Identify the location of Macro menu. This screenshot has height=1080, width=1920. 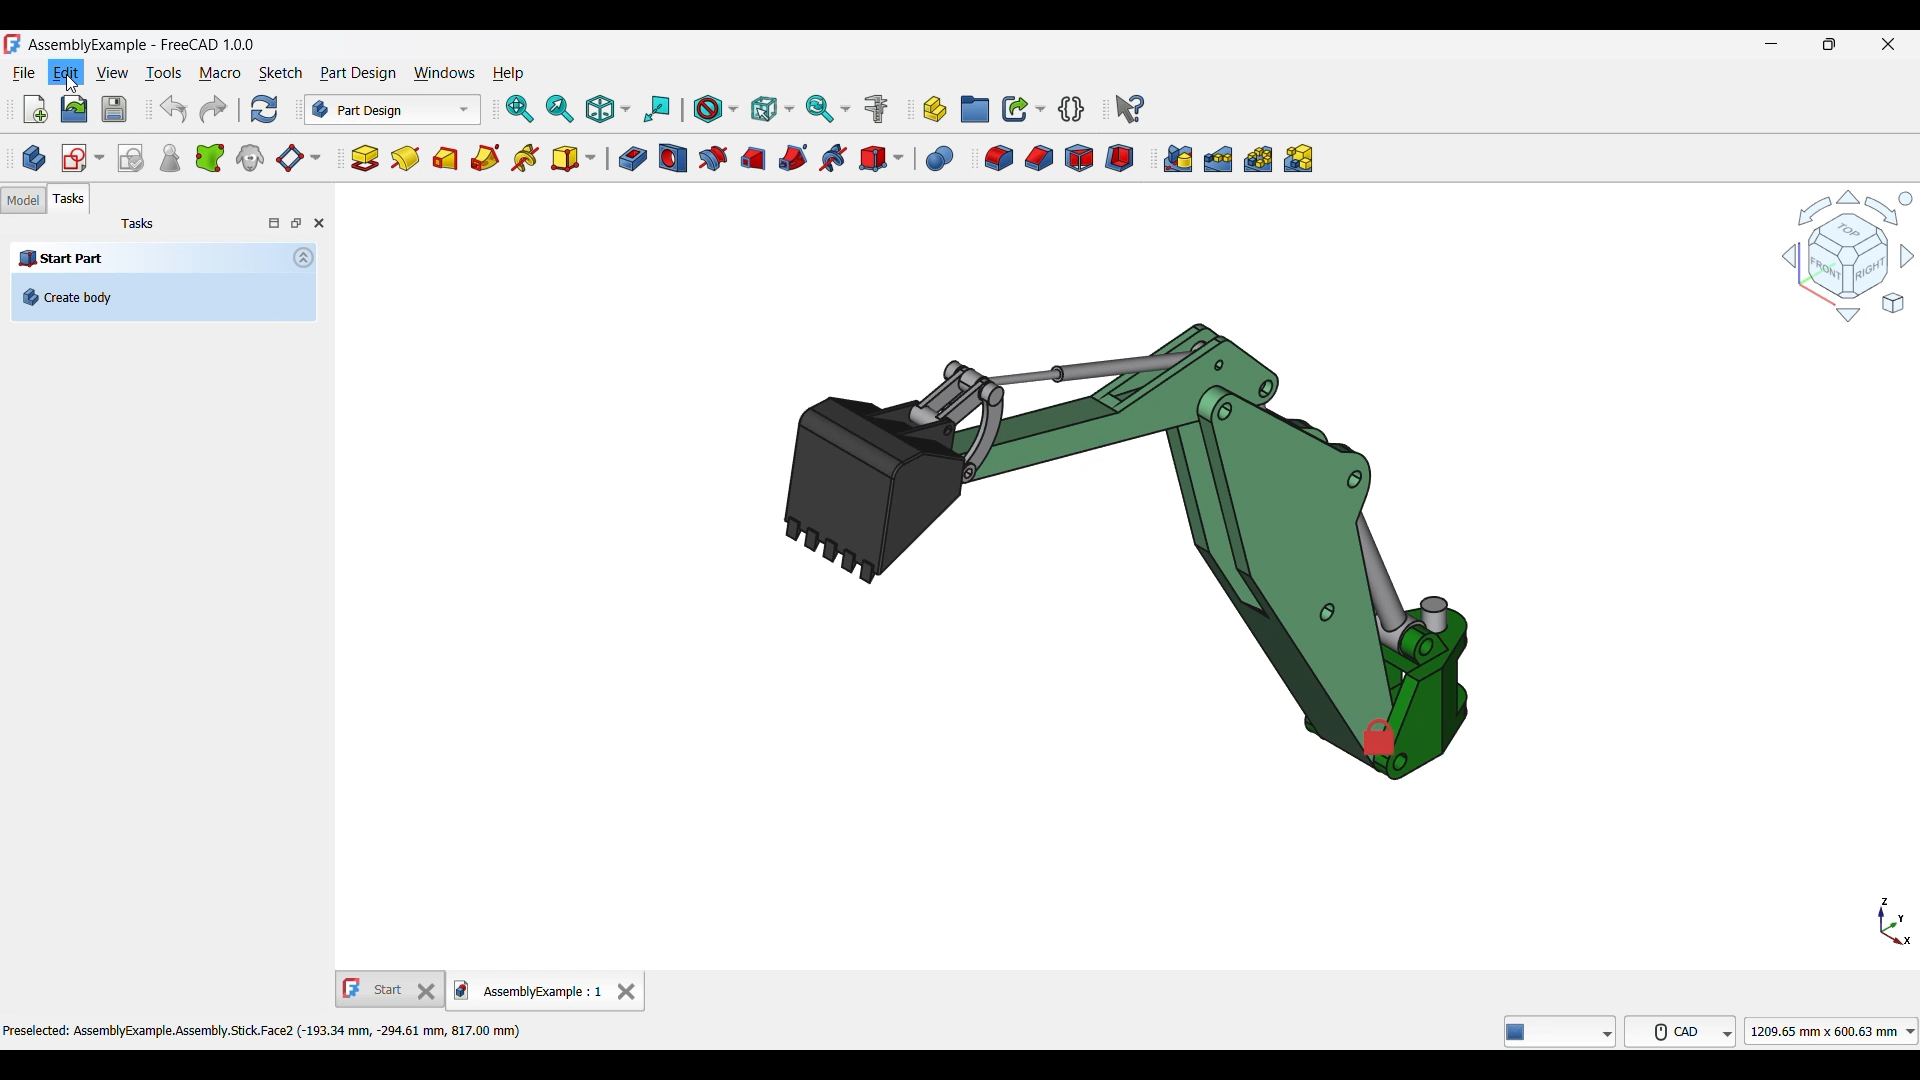
(219, 74).